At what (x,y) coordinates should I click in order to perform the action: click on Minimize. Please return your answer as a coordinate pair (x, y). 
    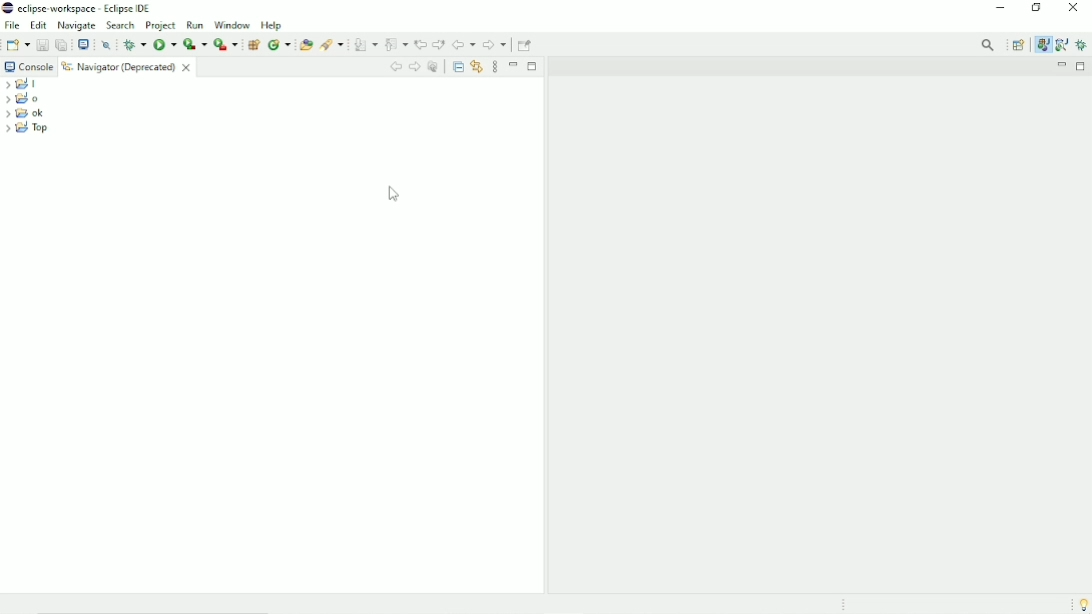
    Looking at the image, I should click on (1001, 9).